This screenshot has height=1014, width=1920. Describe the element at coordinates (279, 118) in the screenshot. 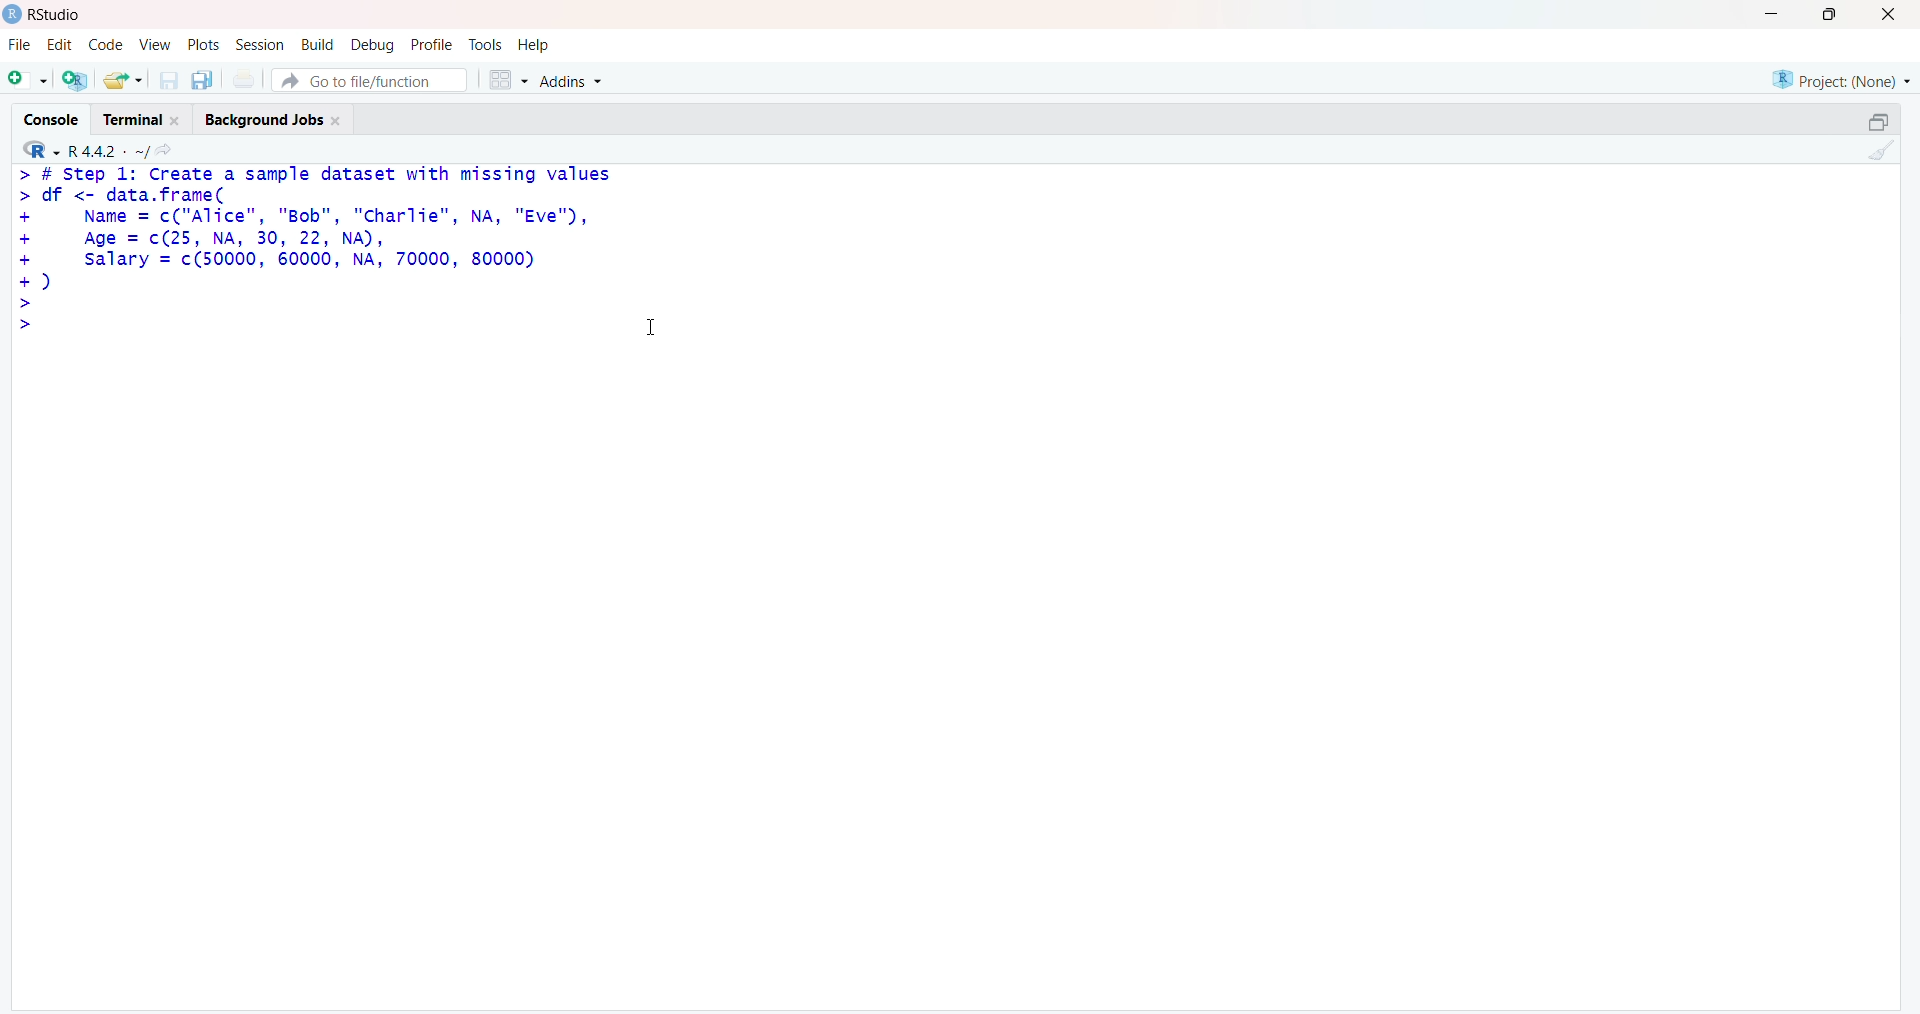

I see `Background Jobs` at that location.